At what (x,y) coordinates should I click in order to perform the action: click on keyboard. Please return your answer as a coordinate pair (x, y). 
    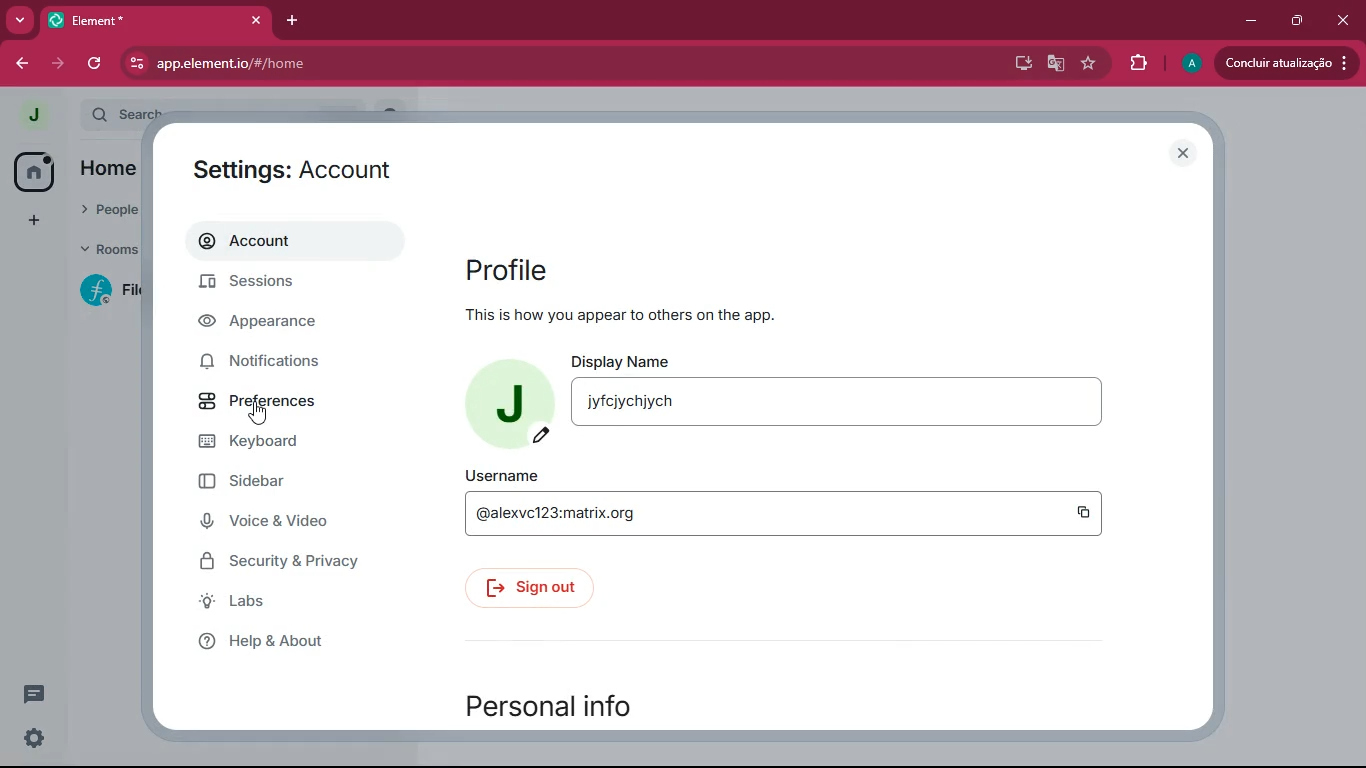
    Looking at the image, I should click on (273, 444).